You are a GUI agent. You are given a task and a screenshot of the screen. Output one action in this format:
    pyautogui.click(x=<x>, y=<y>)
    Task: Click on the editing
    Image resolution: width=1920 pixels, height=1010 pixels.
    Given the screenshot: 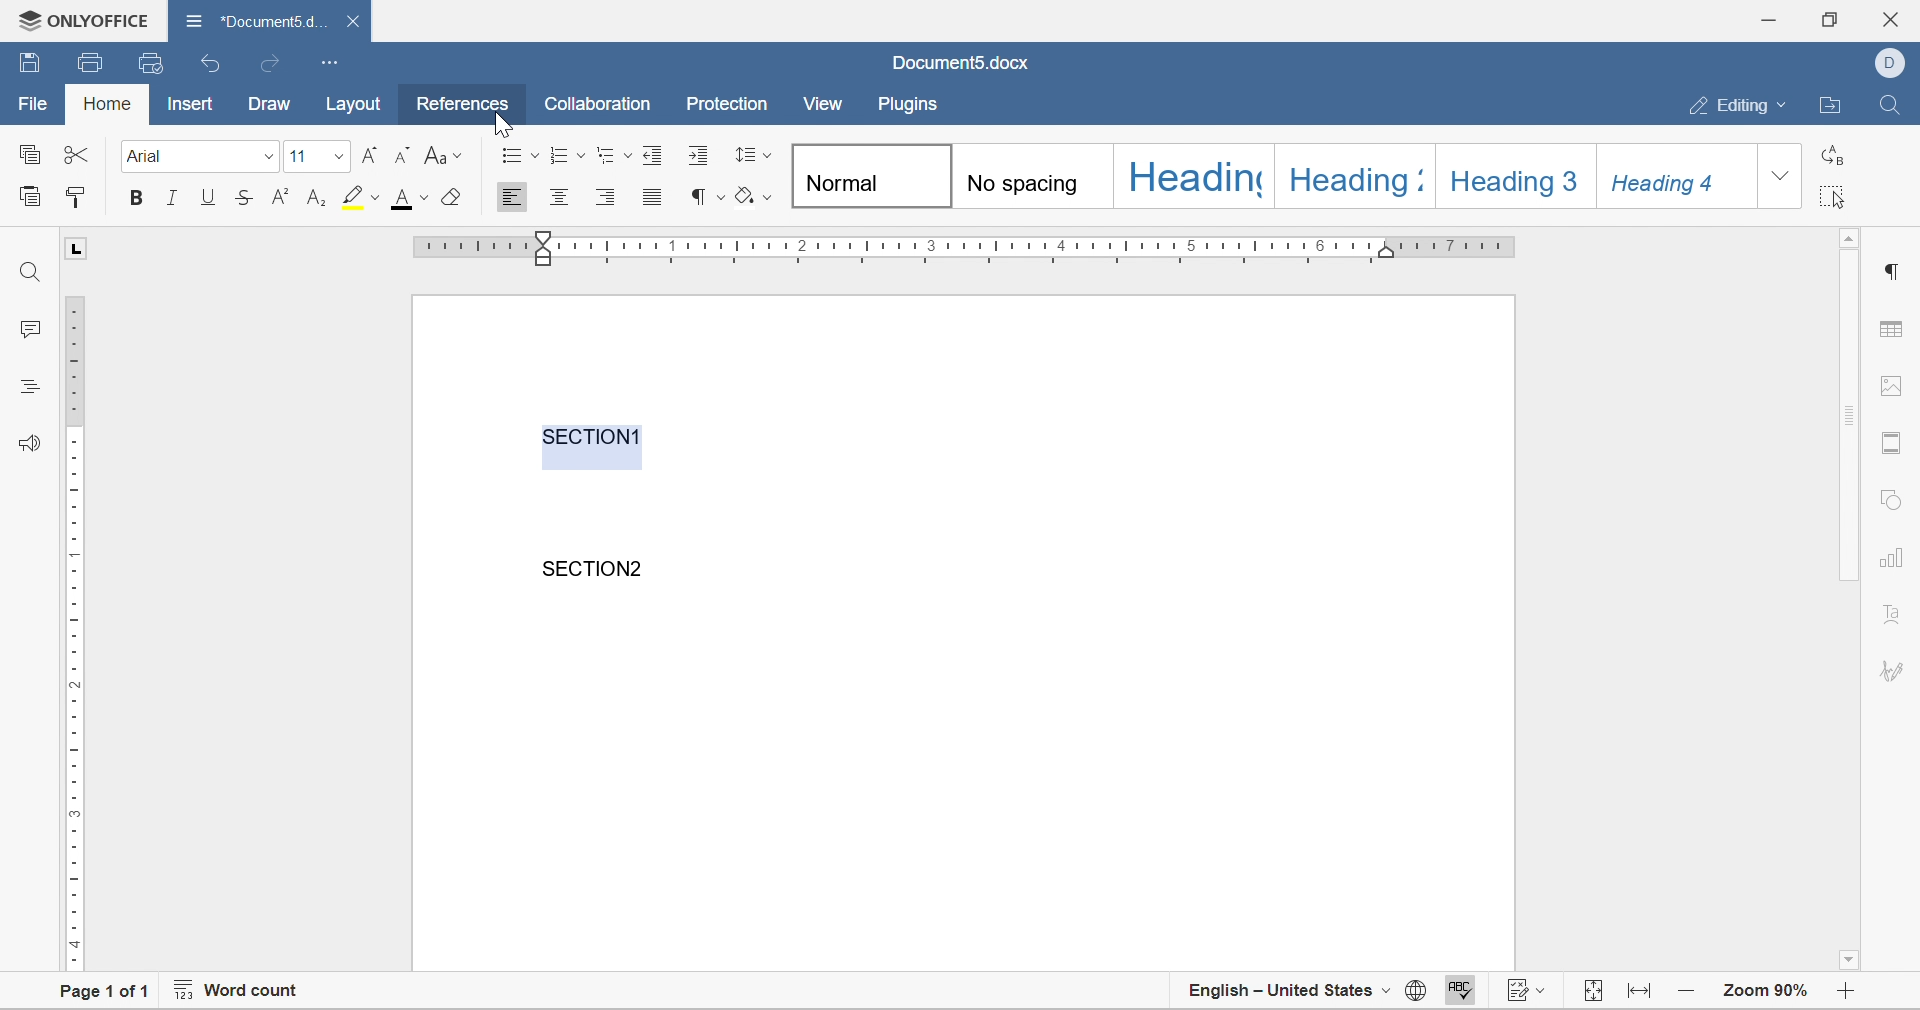 What is the action you would take?
    pyautogui.click(x=1744, y=106)
    